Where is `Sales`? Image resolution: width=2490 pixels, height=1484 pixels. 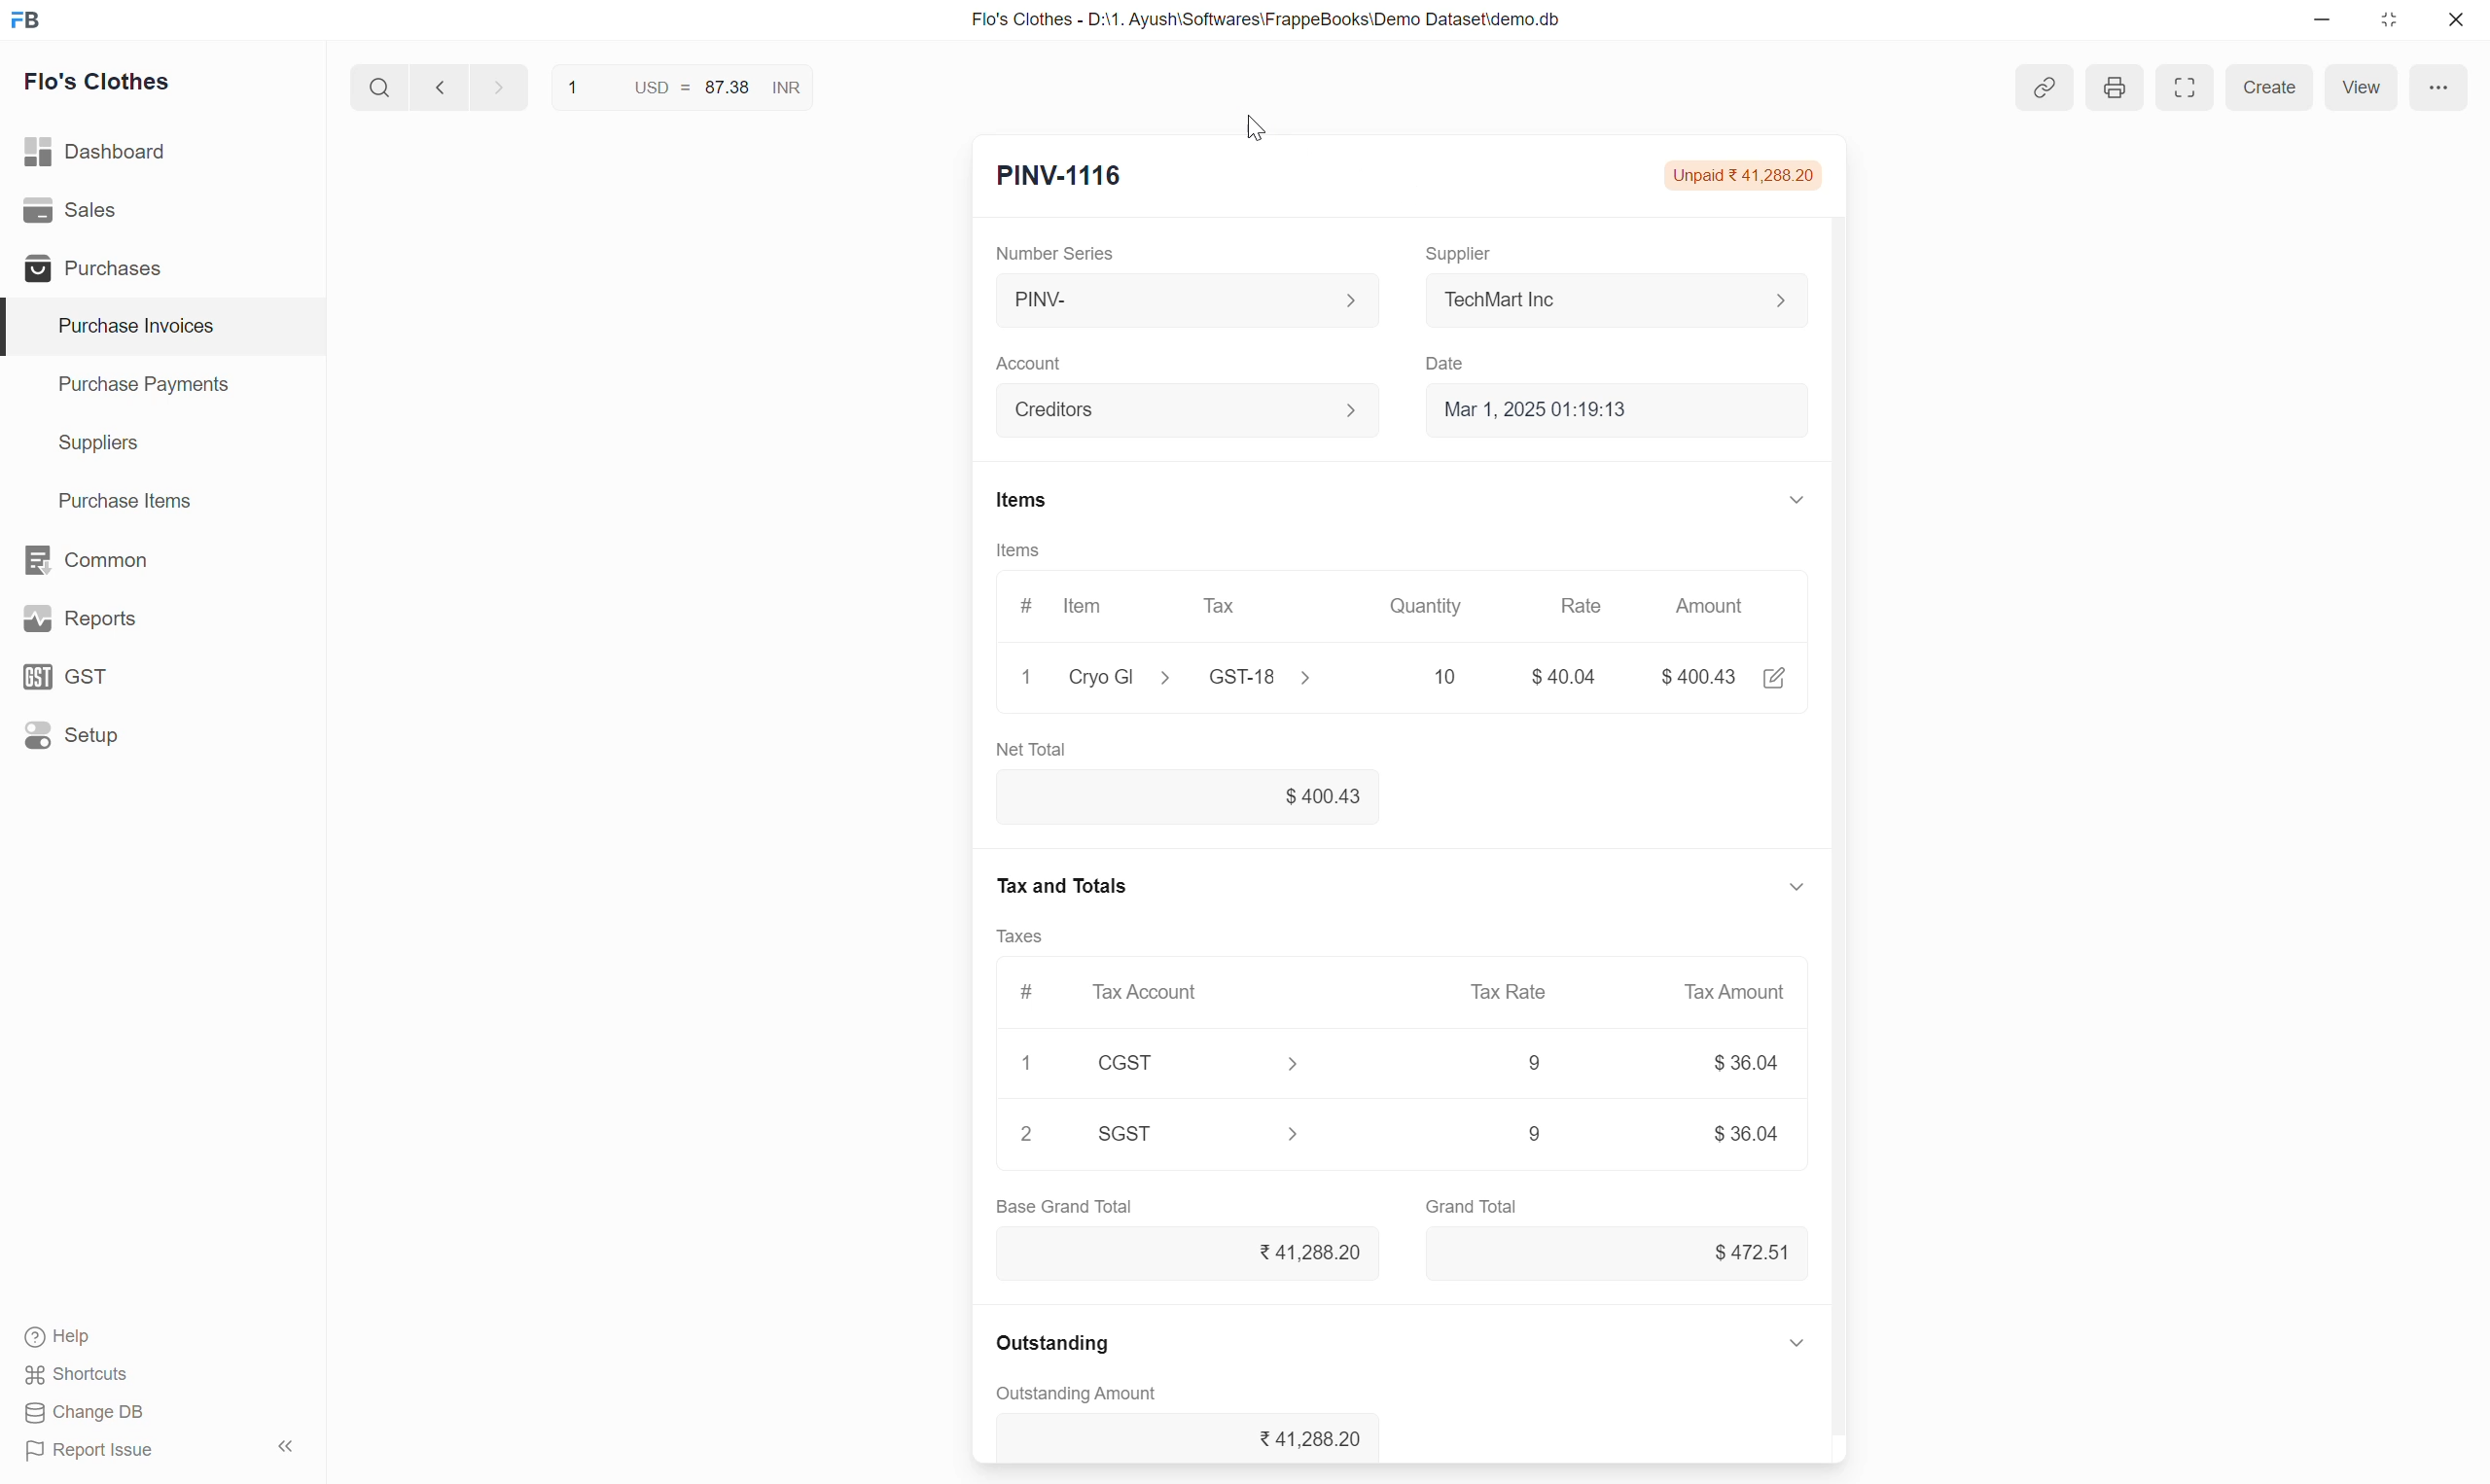 Sales is located at coordinates (75, 210).